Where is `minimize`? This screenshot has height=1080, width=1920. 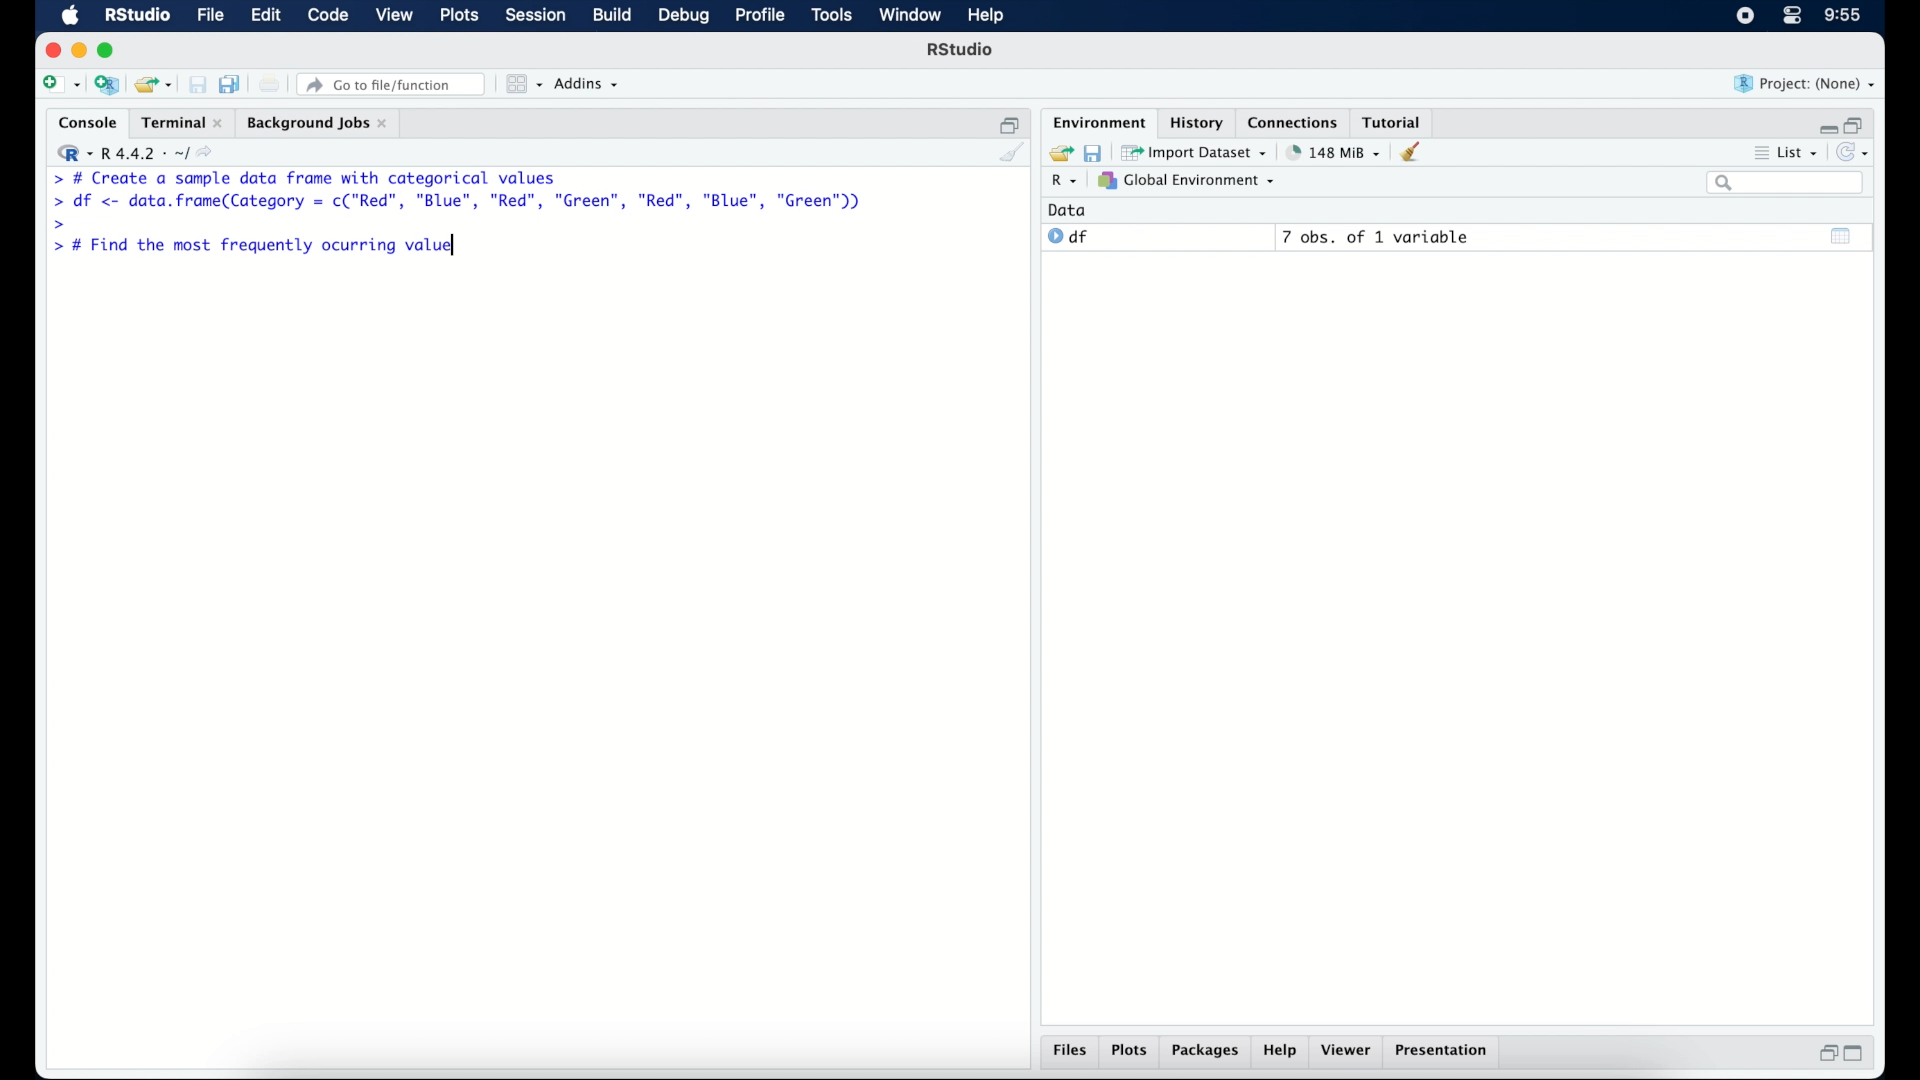
minimize is located at coordinates (1824, 125).